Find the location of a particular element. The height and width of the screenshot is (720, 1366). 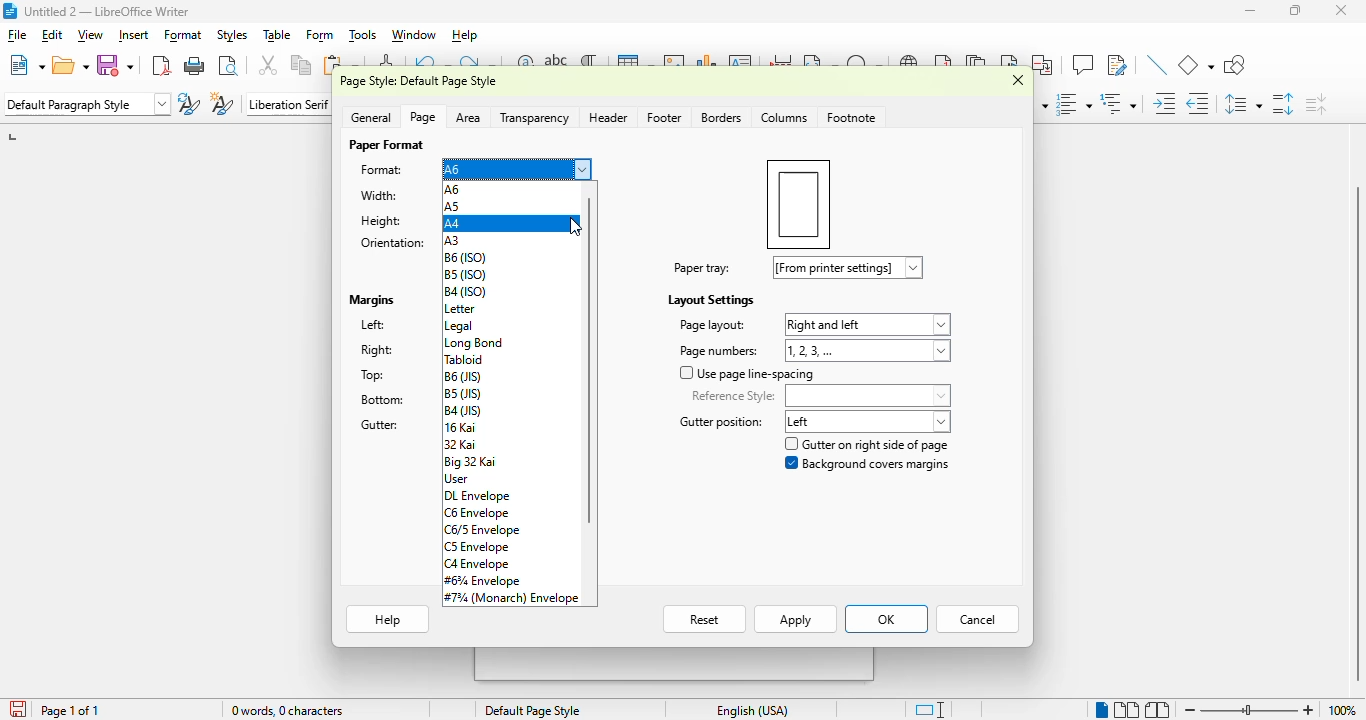

insert line is located at coordinates (1156, 64).